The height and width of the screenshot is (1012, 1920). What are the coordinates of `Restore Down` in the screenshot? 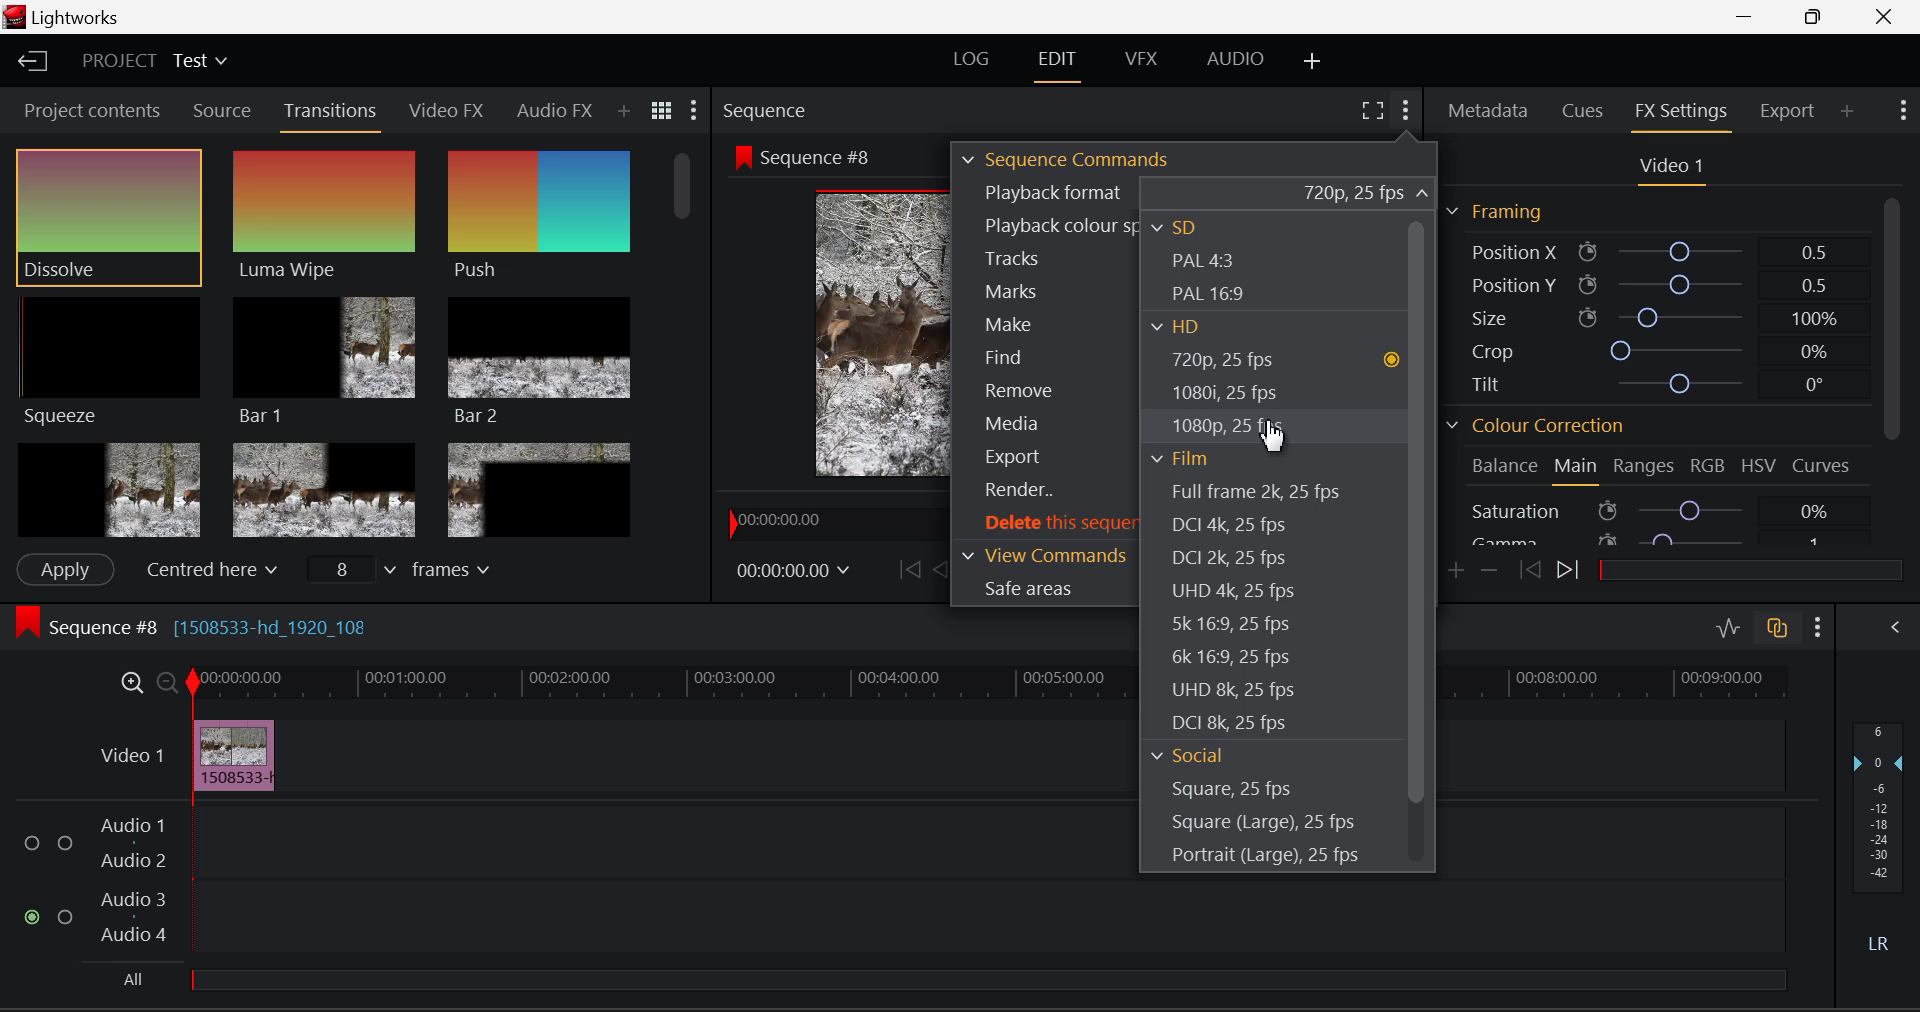 It's located at (1751, 17).